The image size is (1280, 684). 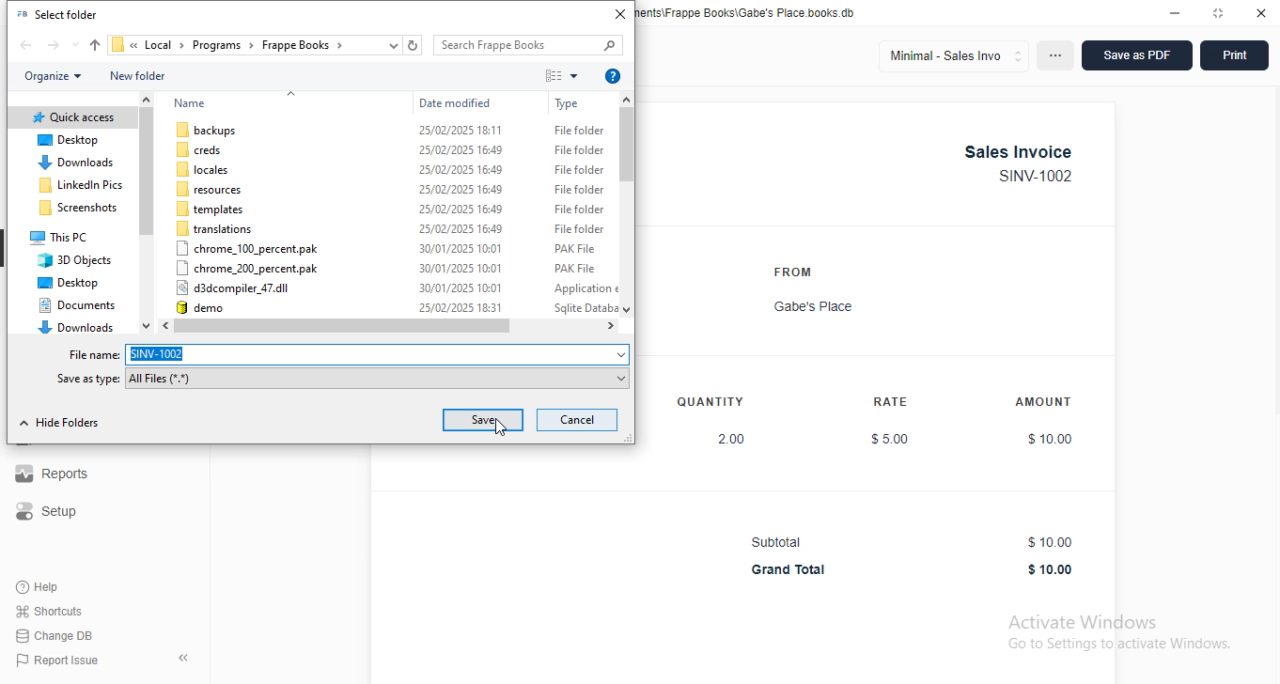 I want to click on resources, so click(x=208, y=189).